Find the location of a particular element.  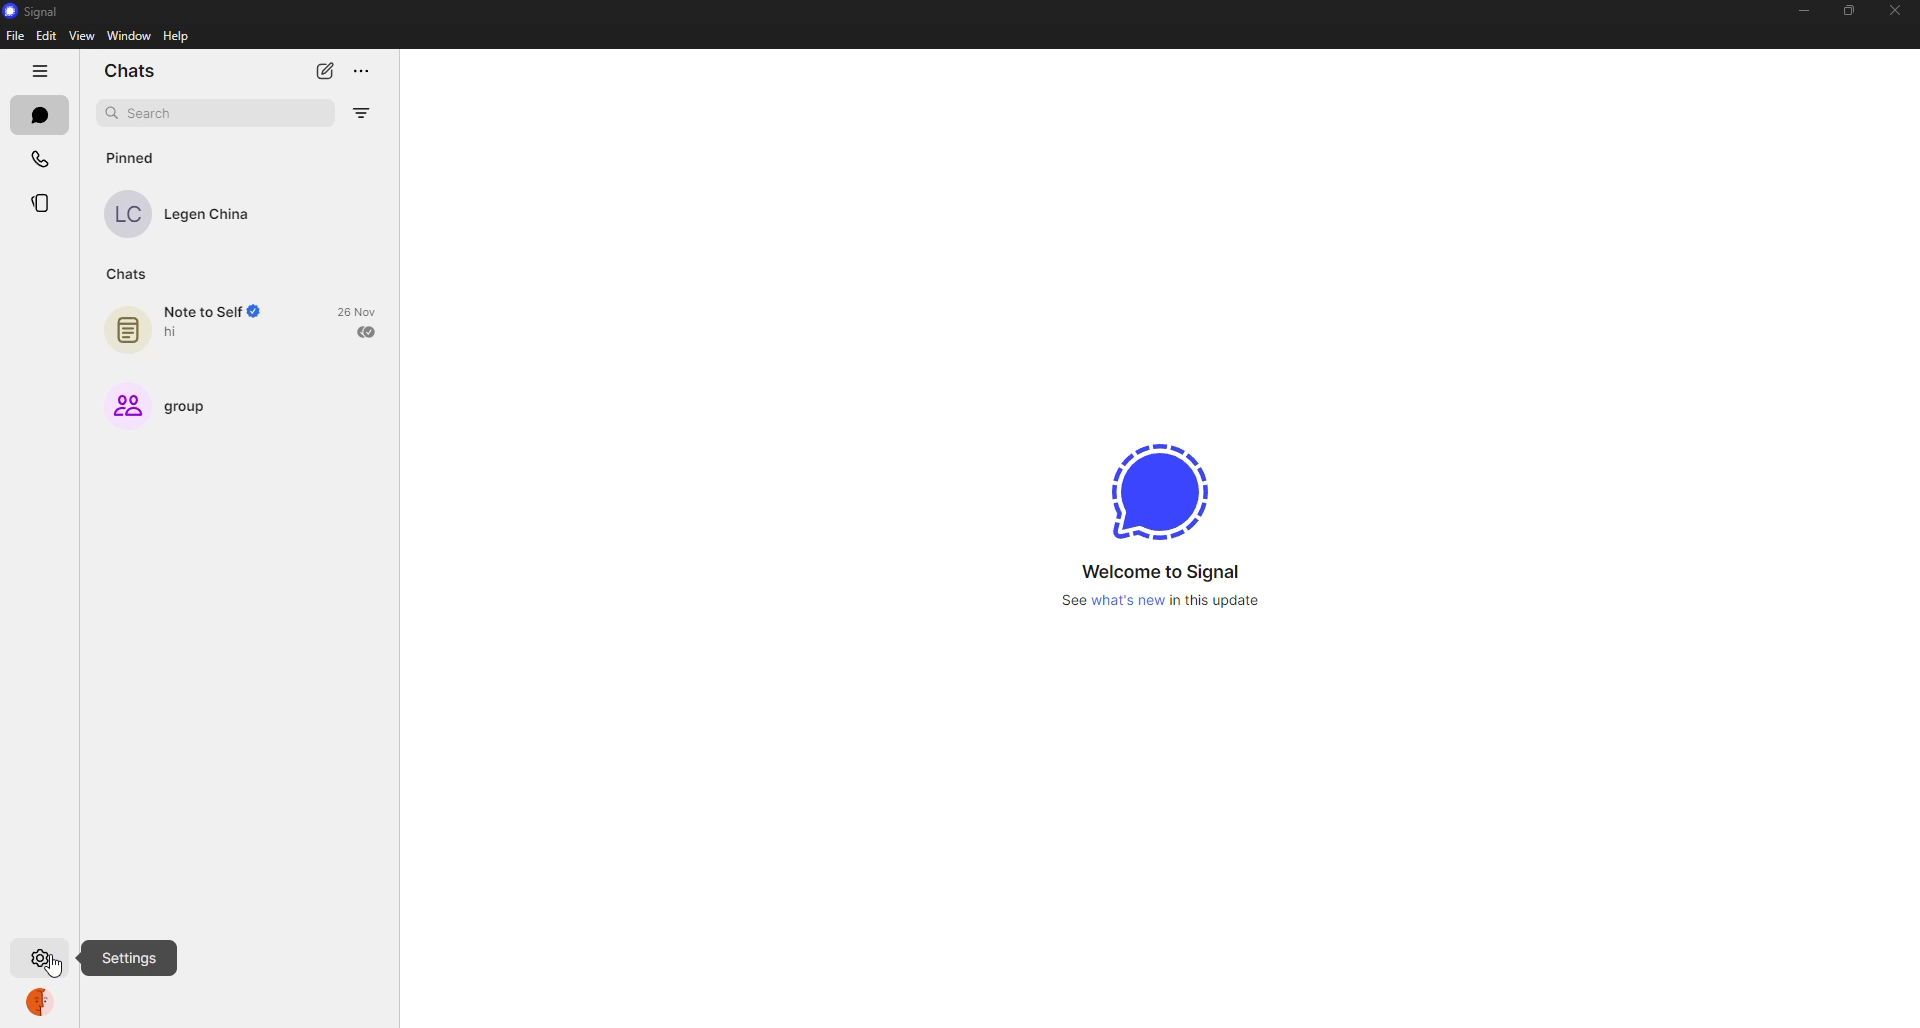

group is located at coordinates (164, 405).